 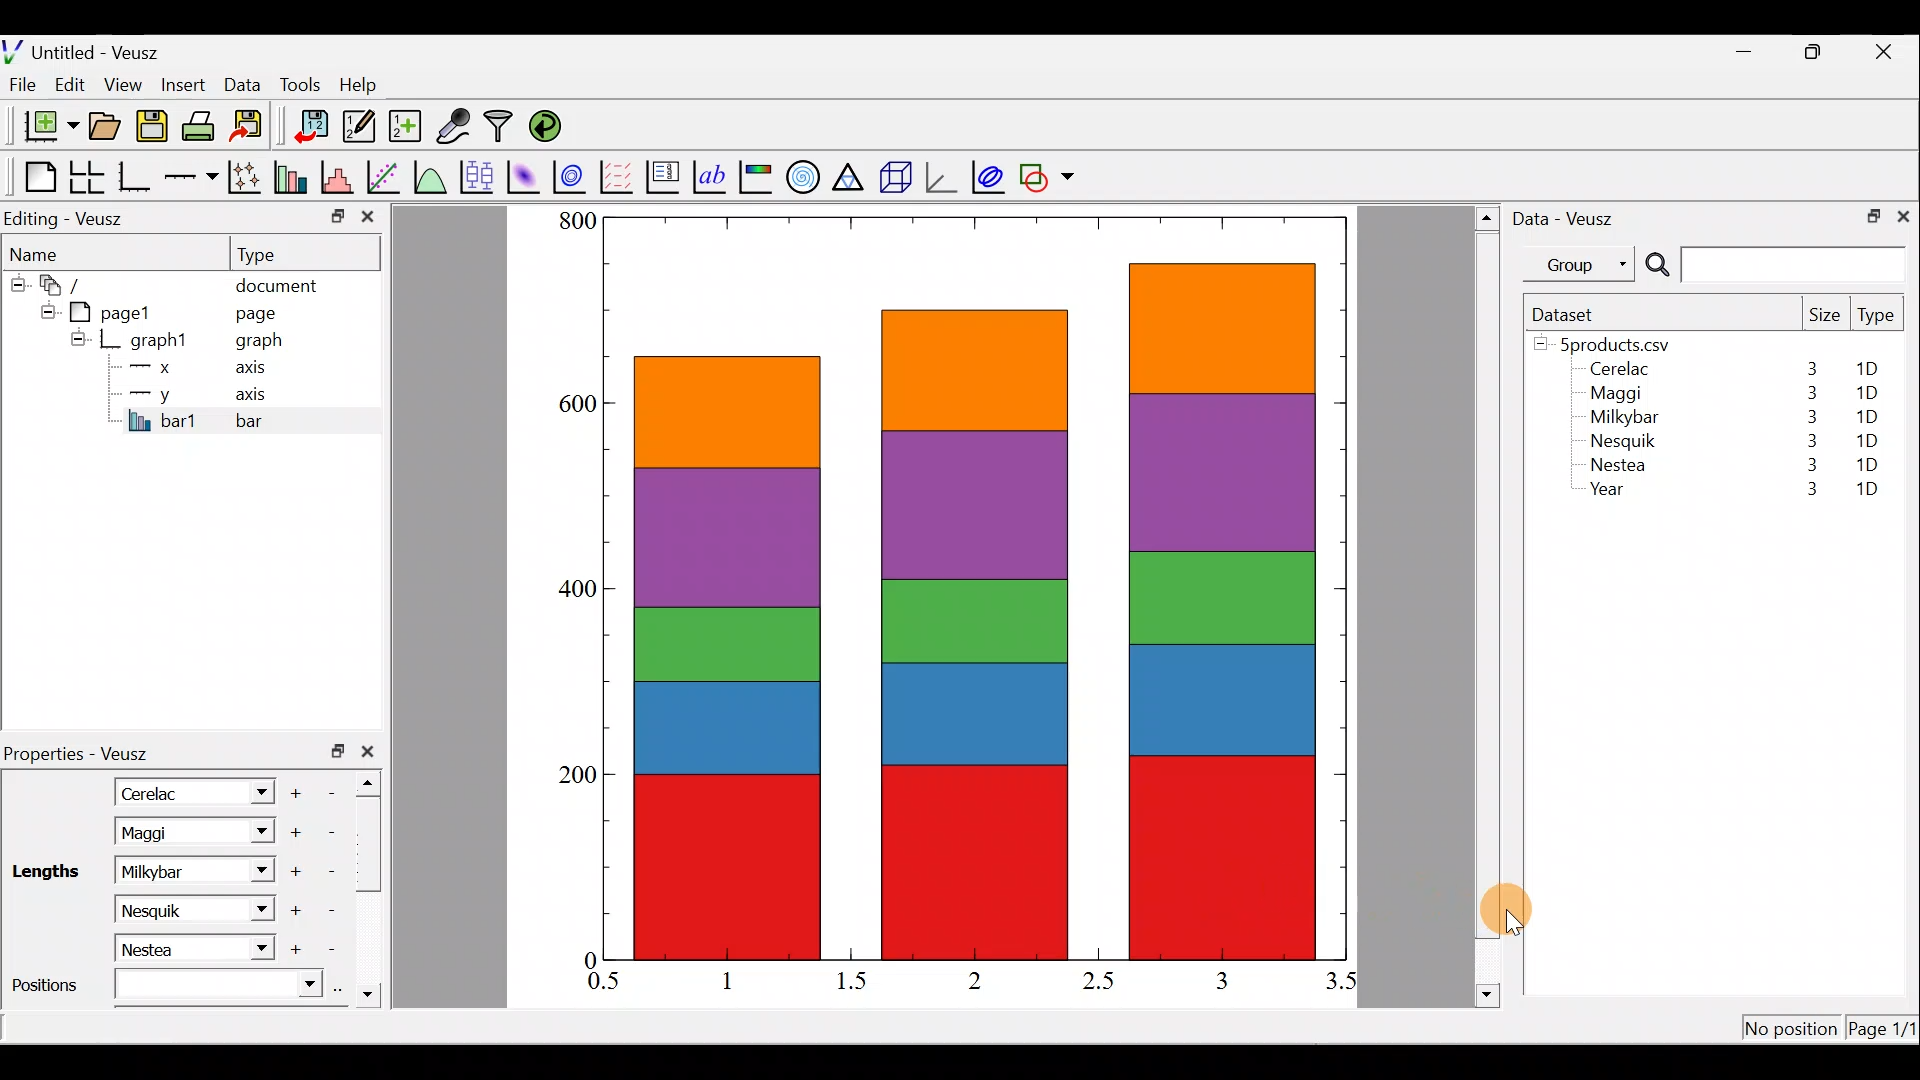 I want to click on File, so click(x=19, y=85).